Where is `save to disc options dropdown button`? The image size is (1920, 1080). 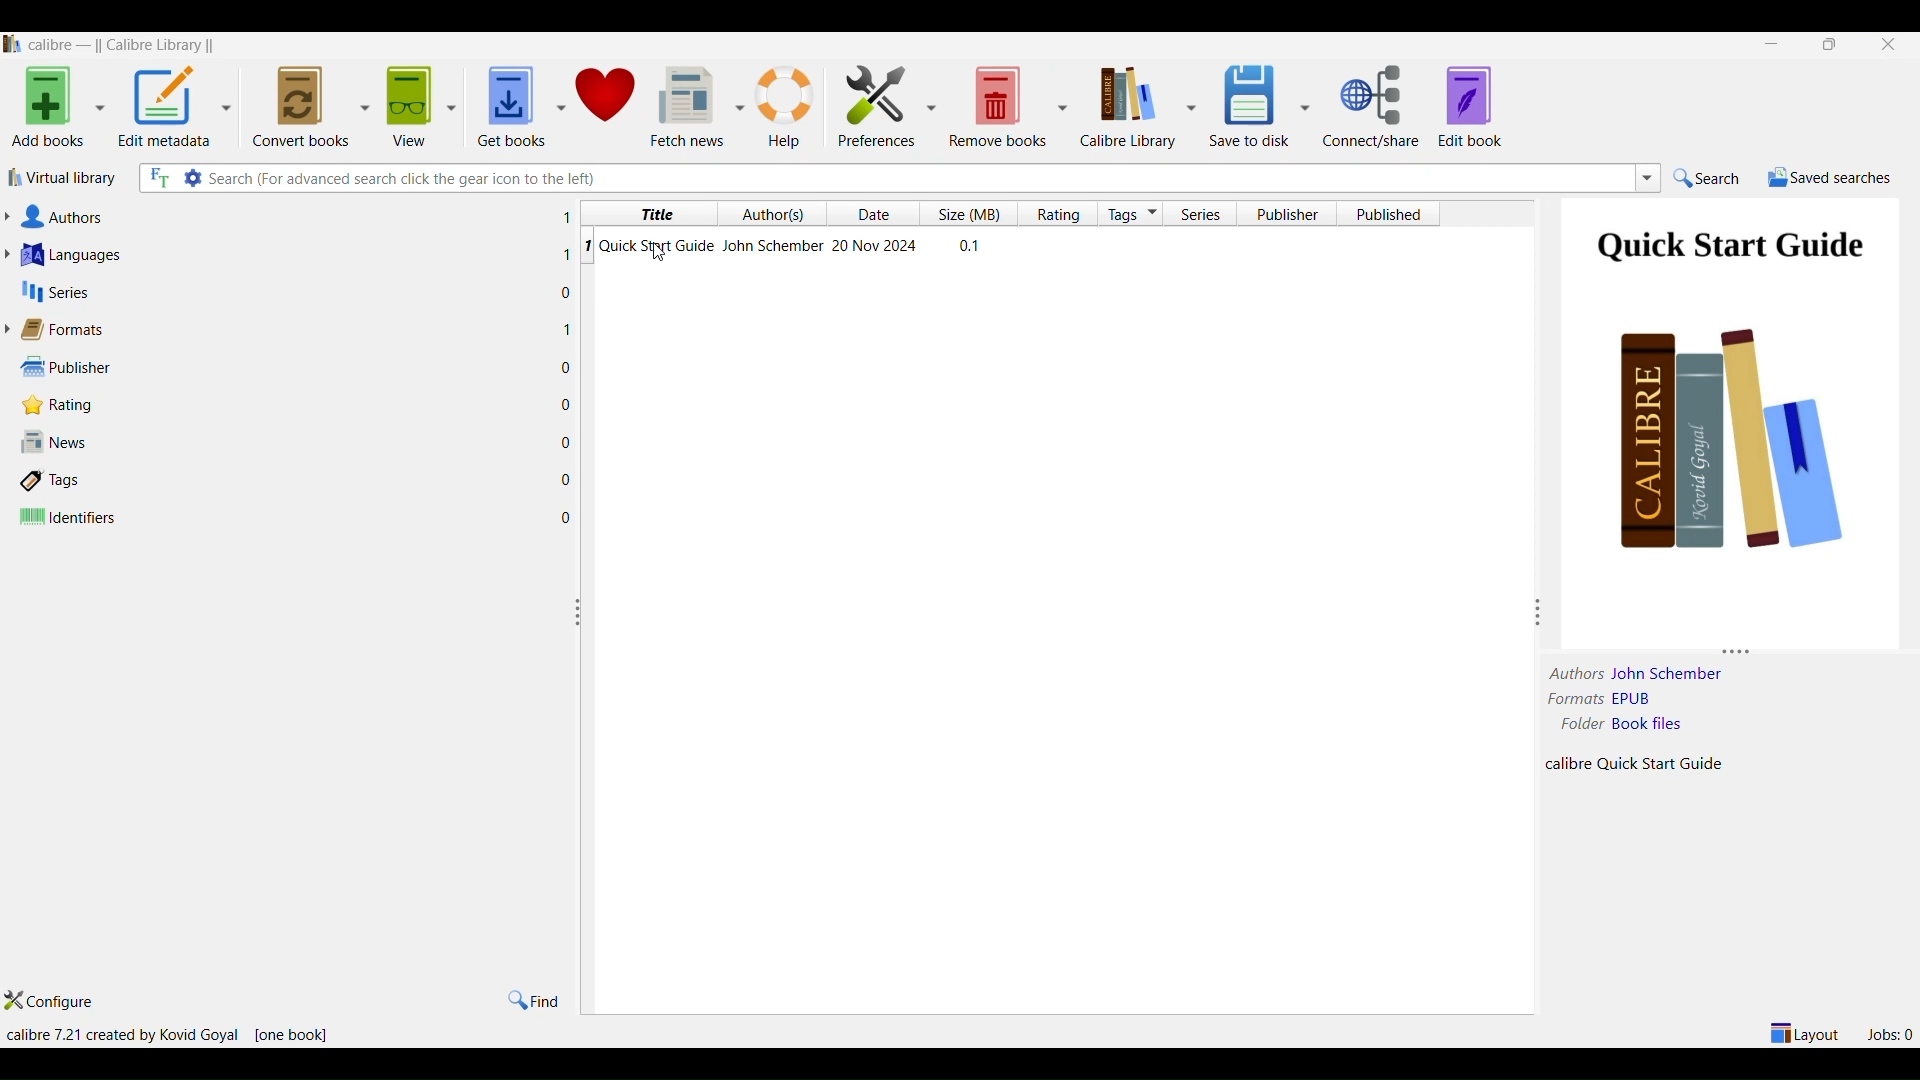 save to disc options dropdown button is located at coordinates (1305, 106).